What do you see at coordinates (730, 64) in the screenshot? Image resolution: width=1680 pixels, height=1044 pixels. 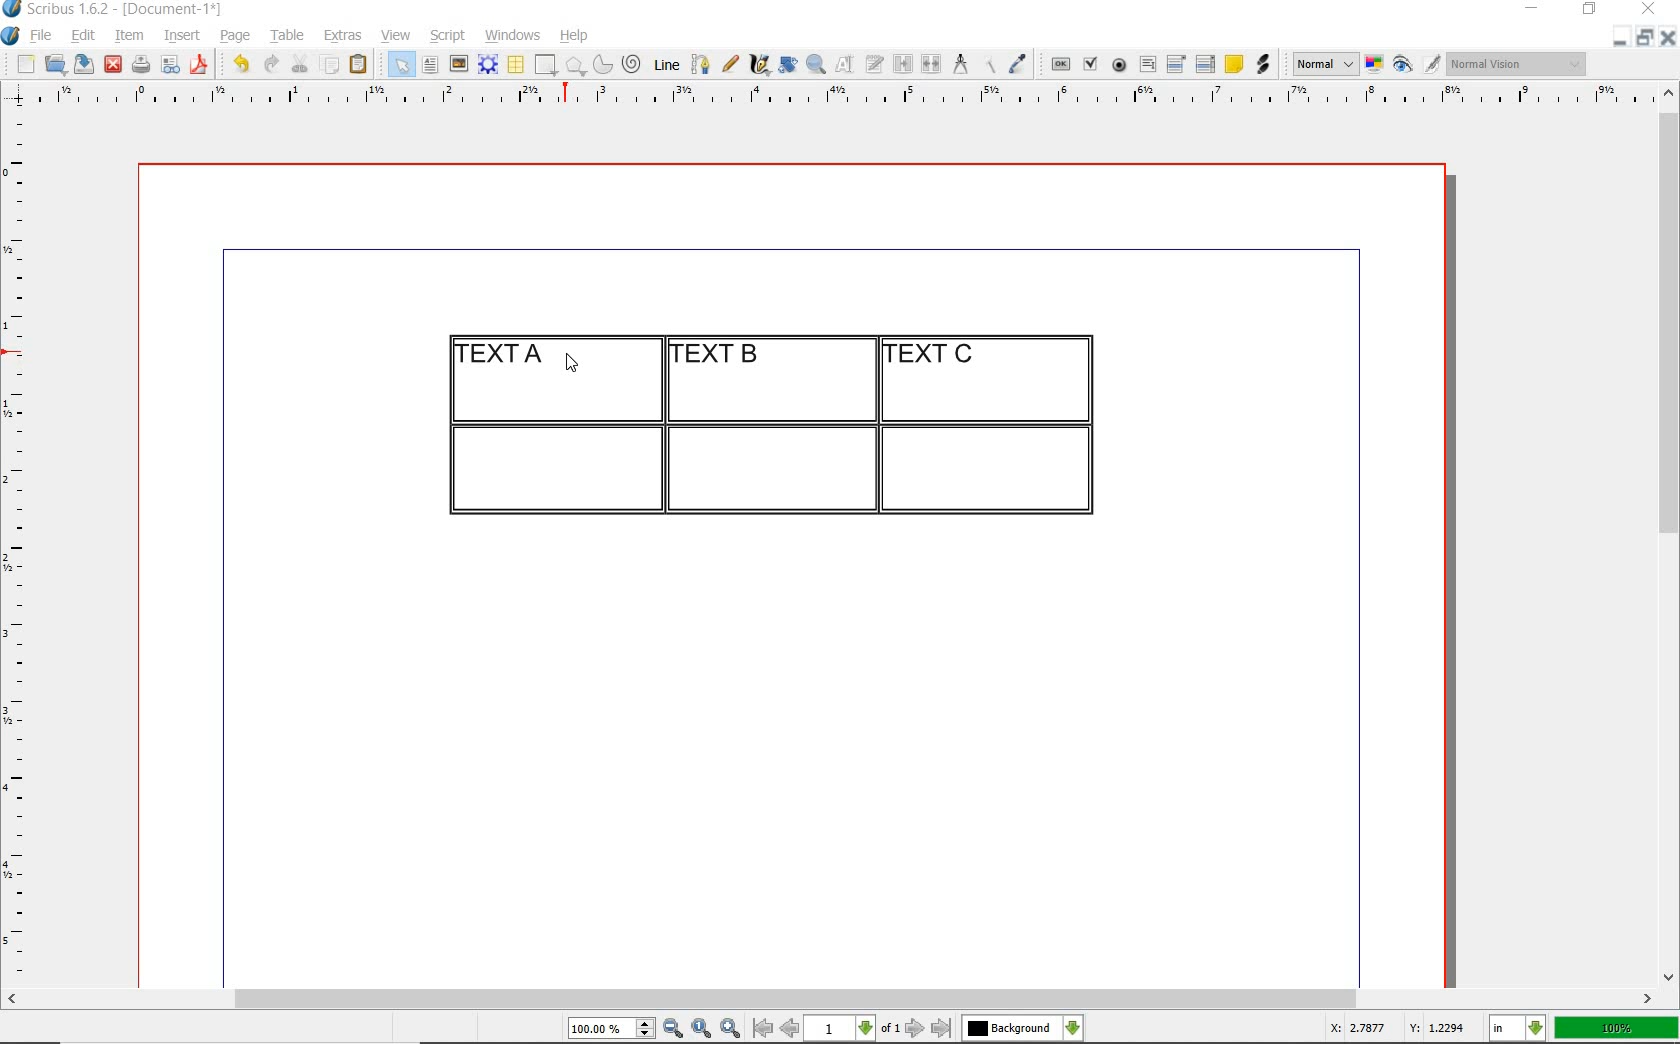 I see `freehand line` at bounding box center [730, 64].